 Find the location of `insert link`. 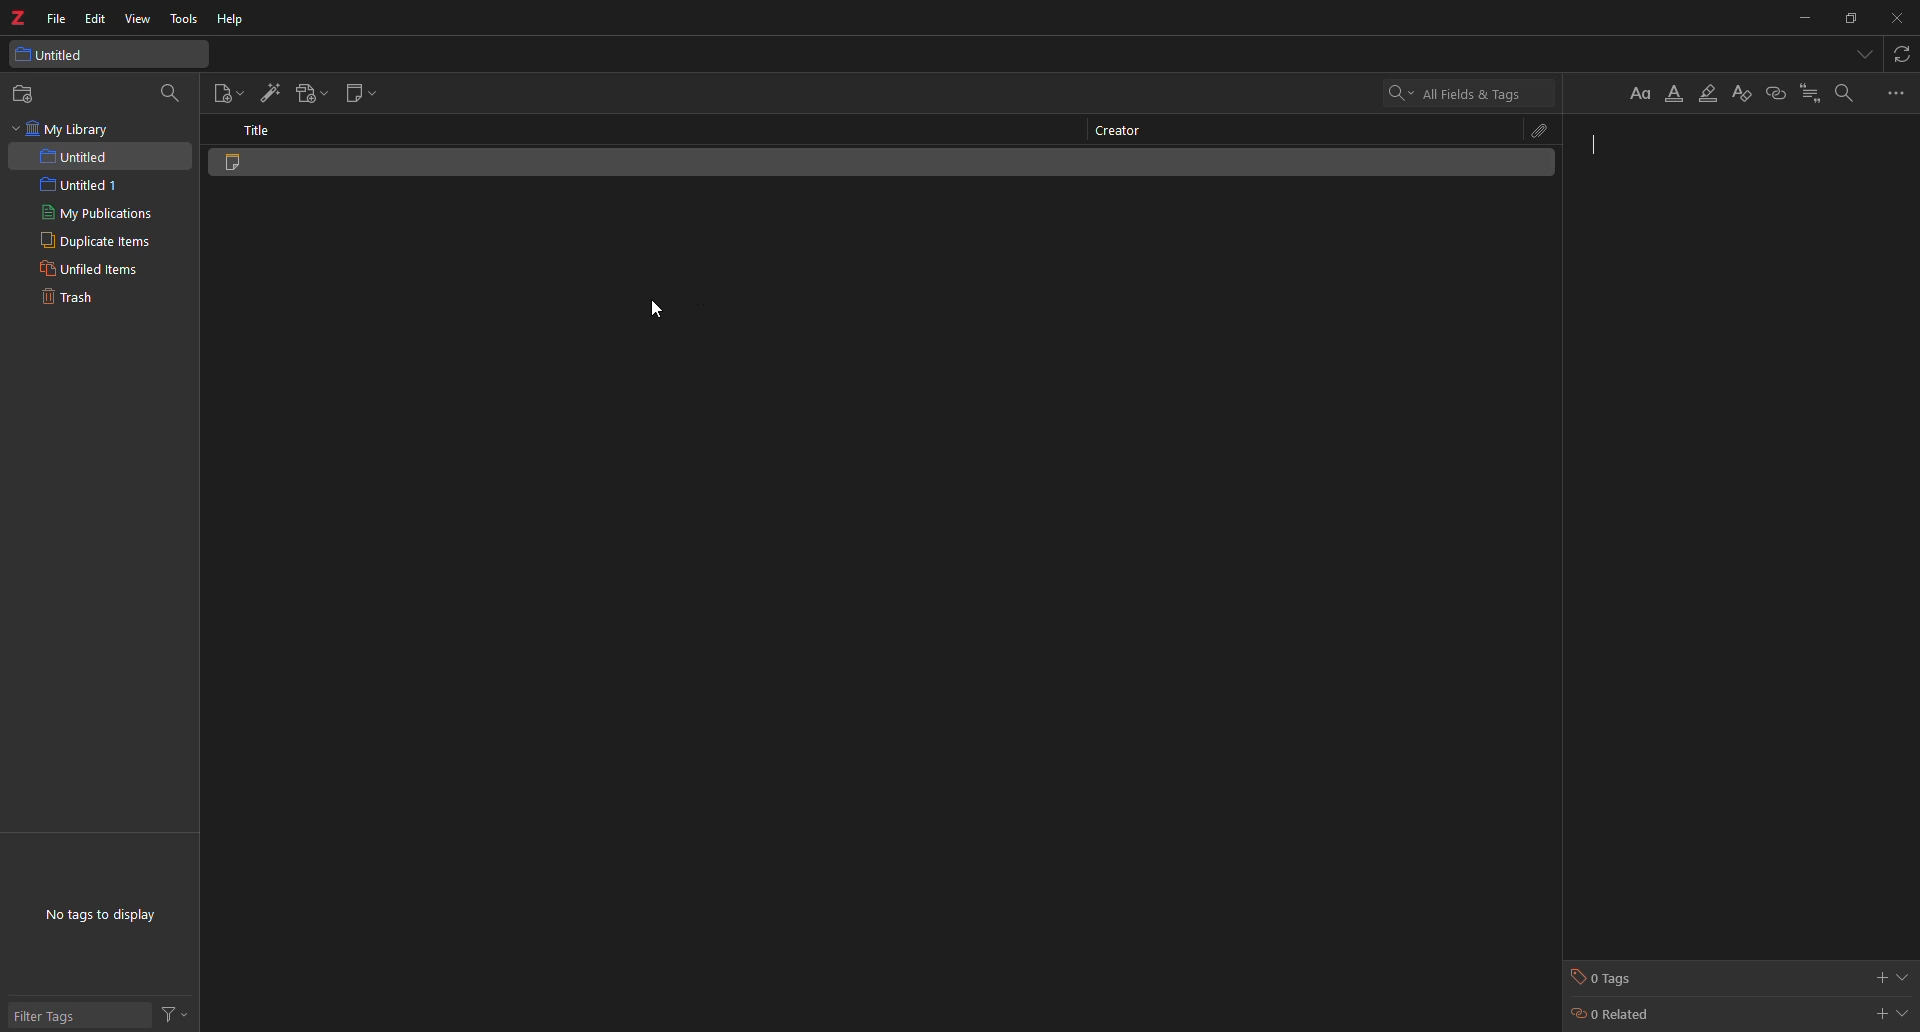

insert link is located at coordinates (1778, 90).